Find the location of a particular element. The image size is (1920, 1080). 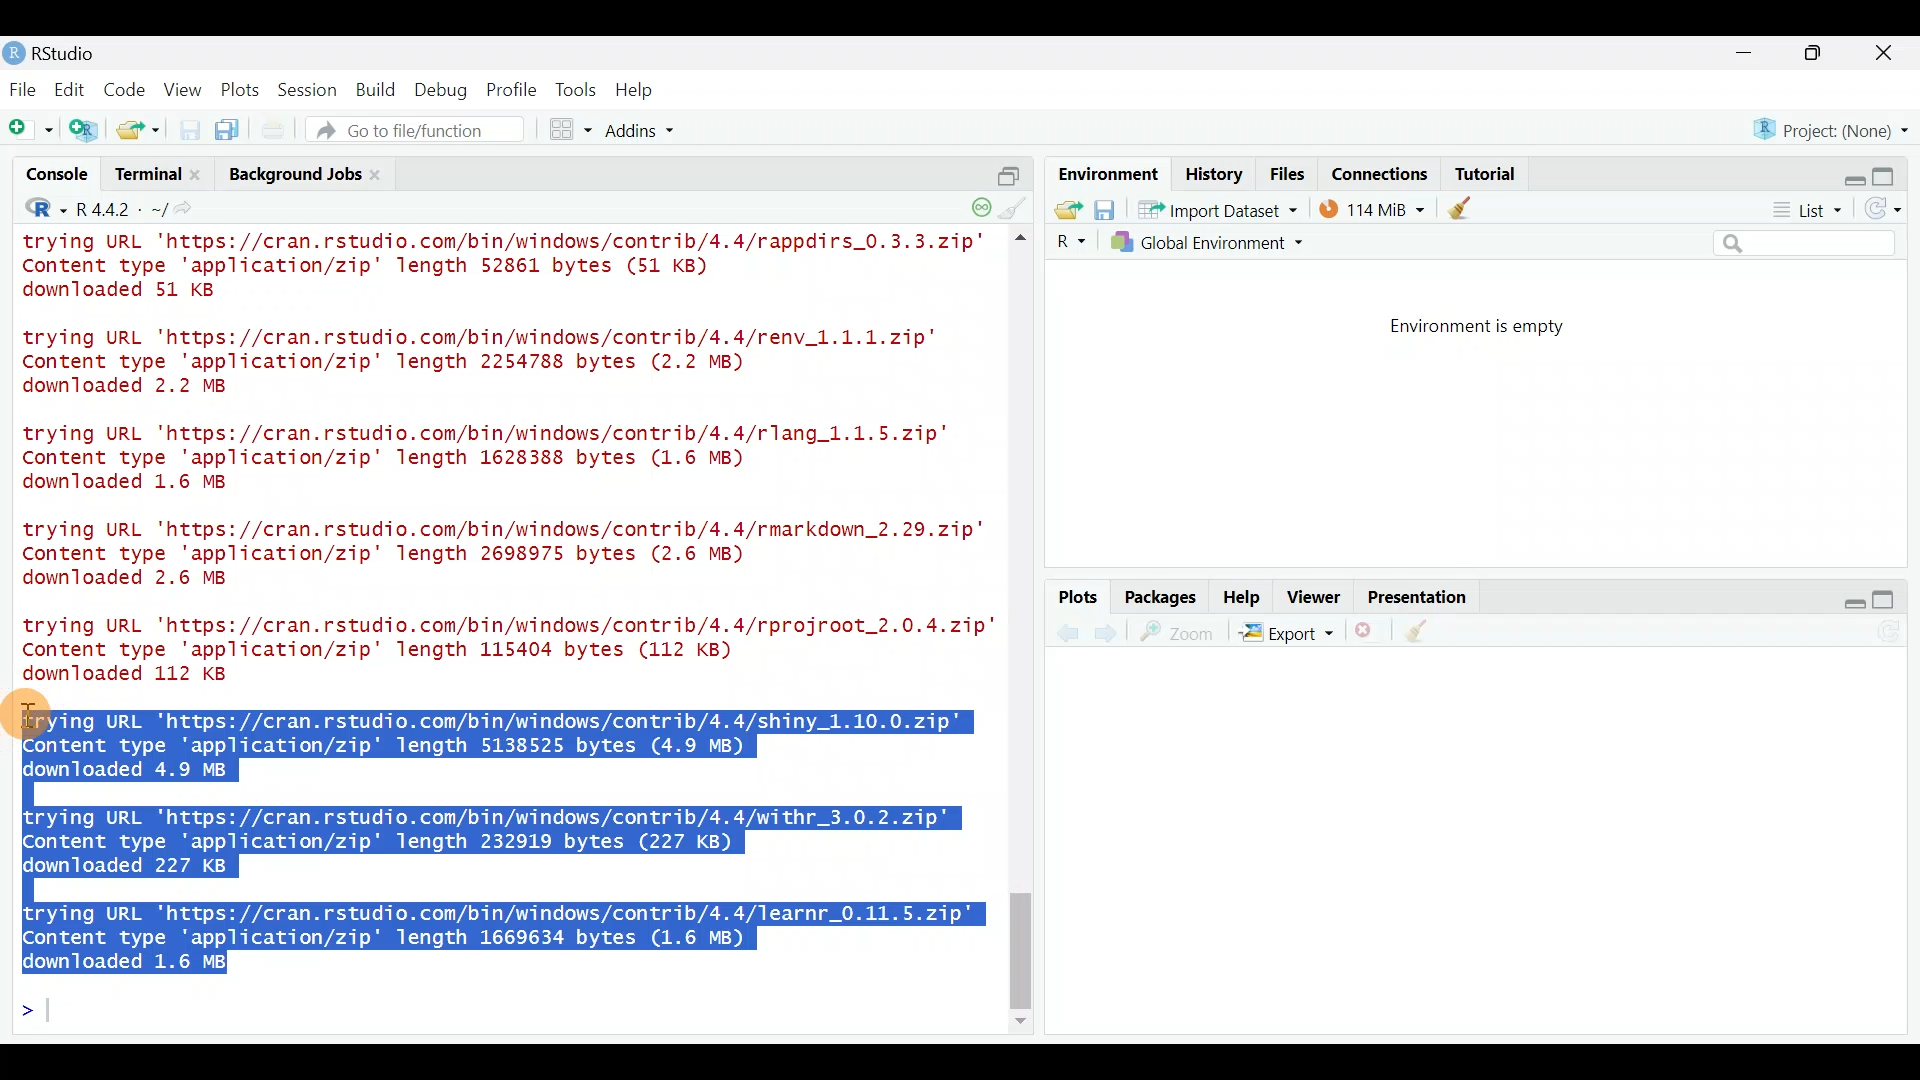

Refresh list of objects in the environment is located at coordinates (1890, 211).